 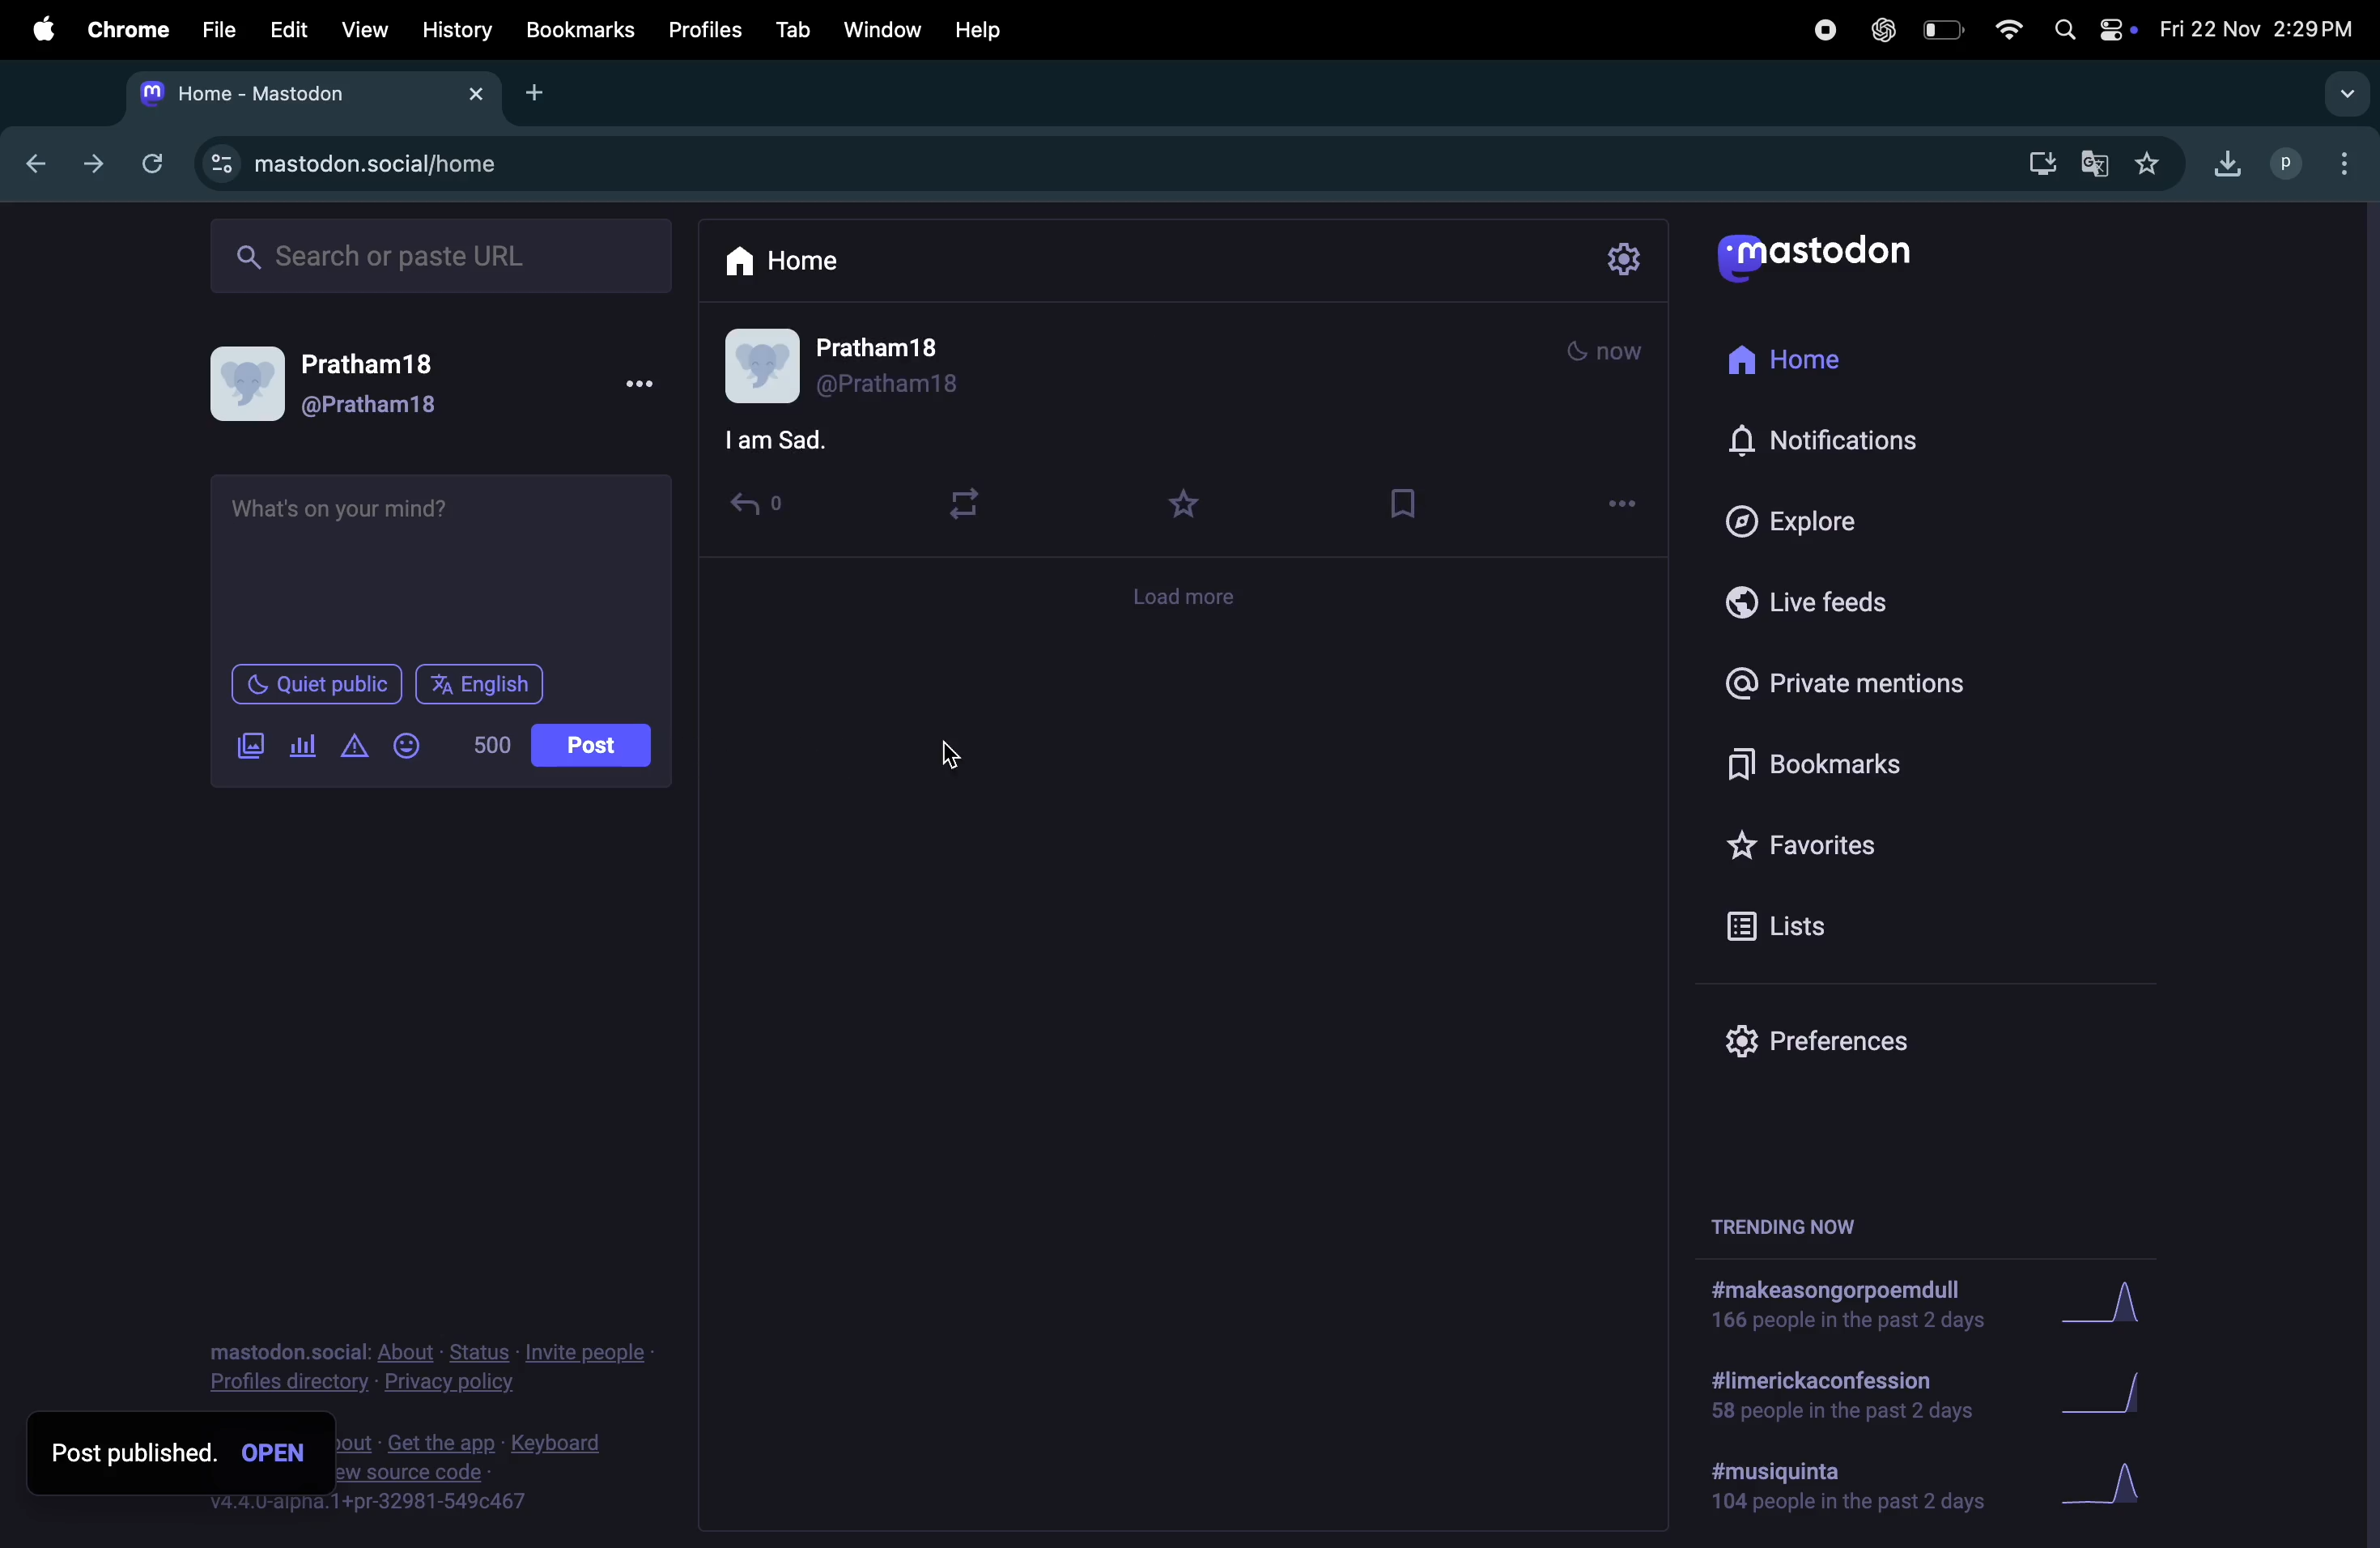 What do you see at coordinates (591, 745) in the screenshot?
I see `post` at bounding box center [591, 745].